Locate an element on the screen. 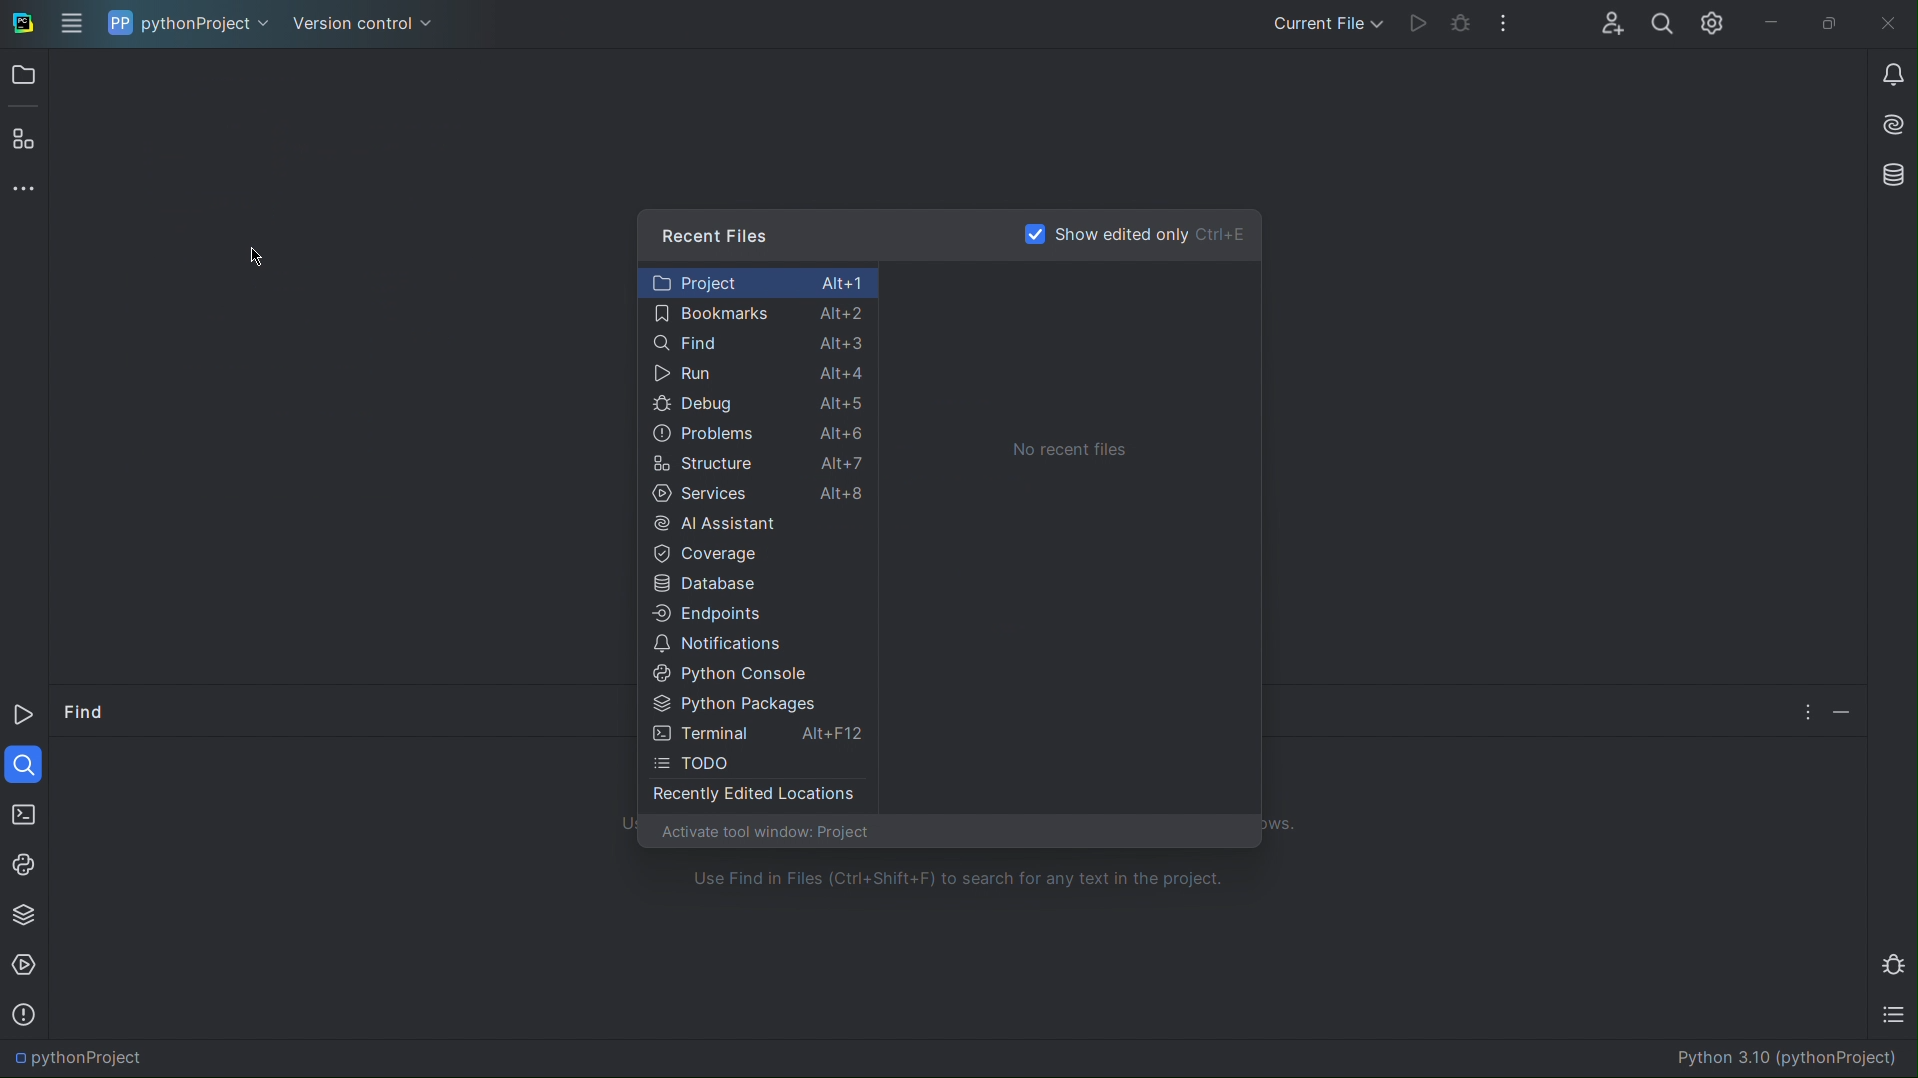 Image resolution: width=1918 pixels, height=1078 pixels. Endpoints is located at coordinates (757, 612).